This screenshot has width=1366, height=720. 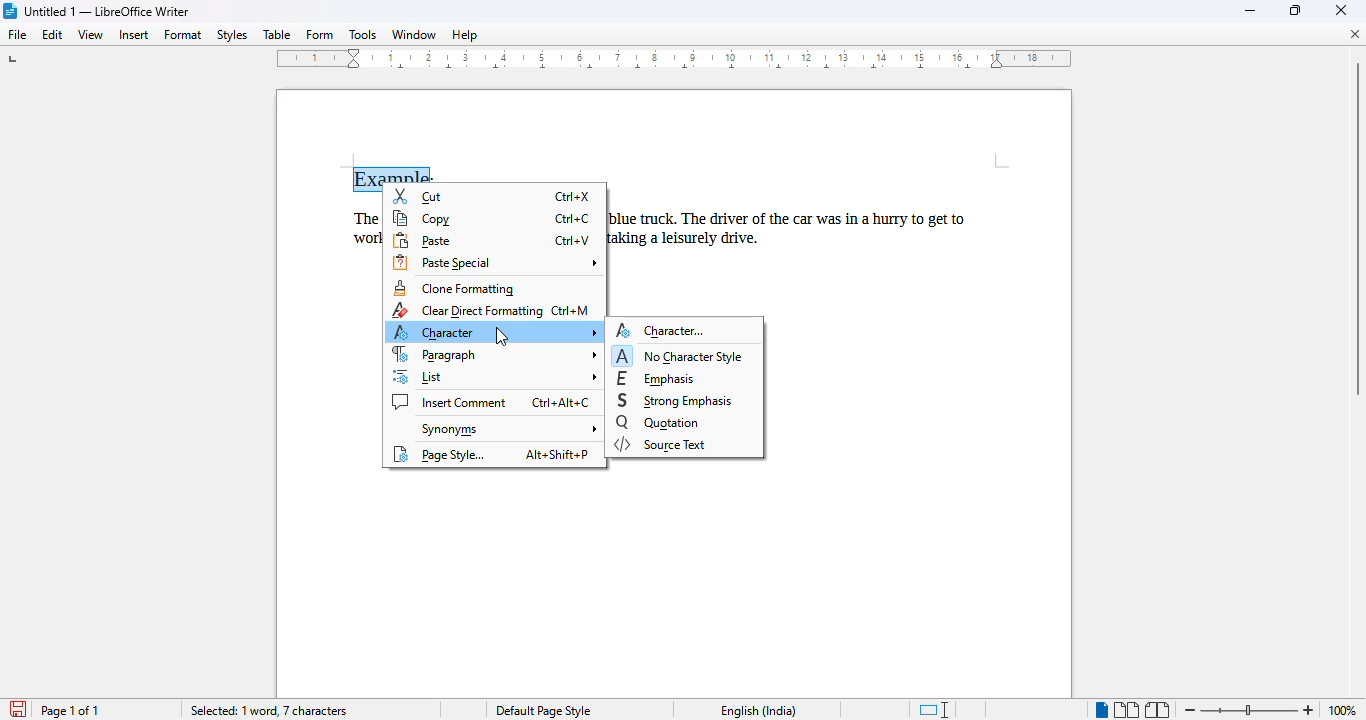 I want to click on Single Page view, so click(x=1091, y=709).